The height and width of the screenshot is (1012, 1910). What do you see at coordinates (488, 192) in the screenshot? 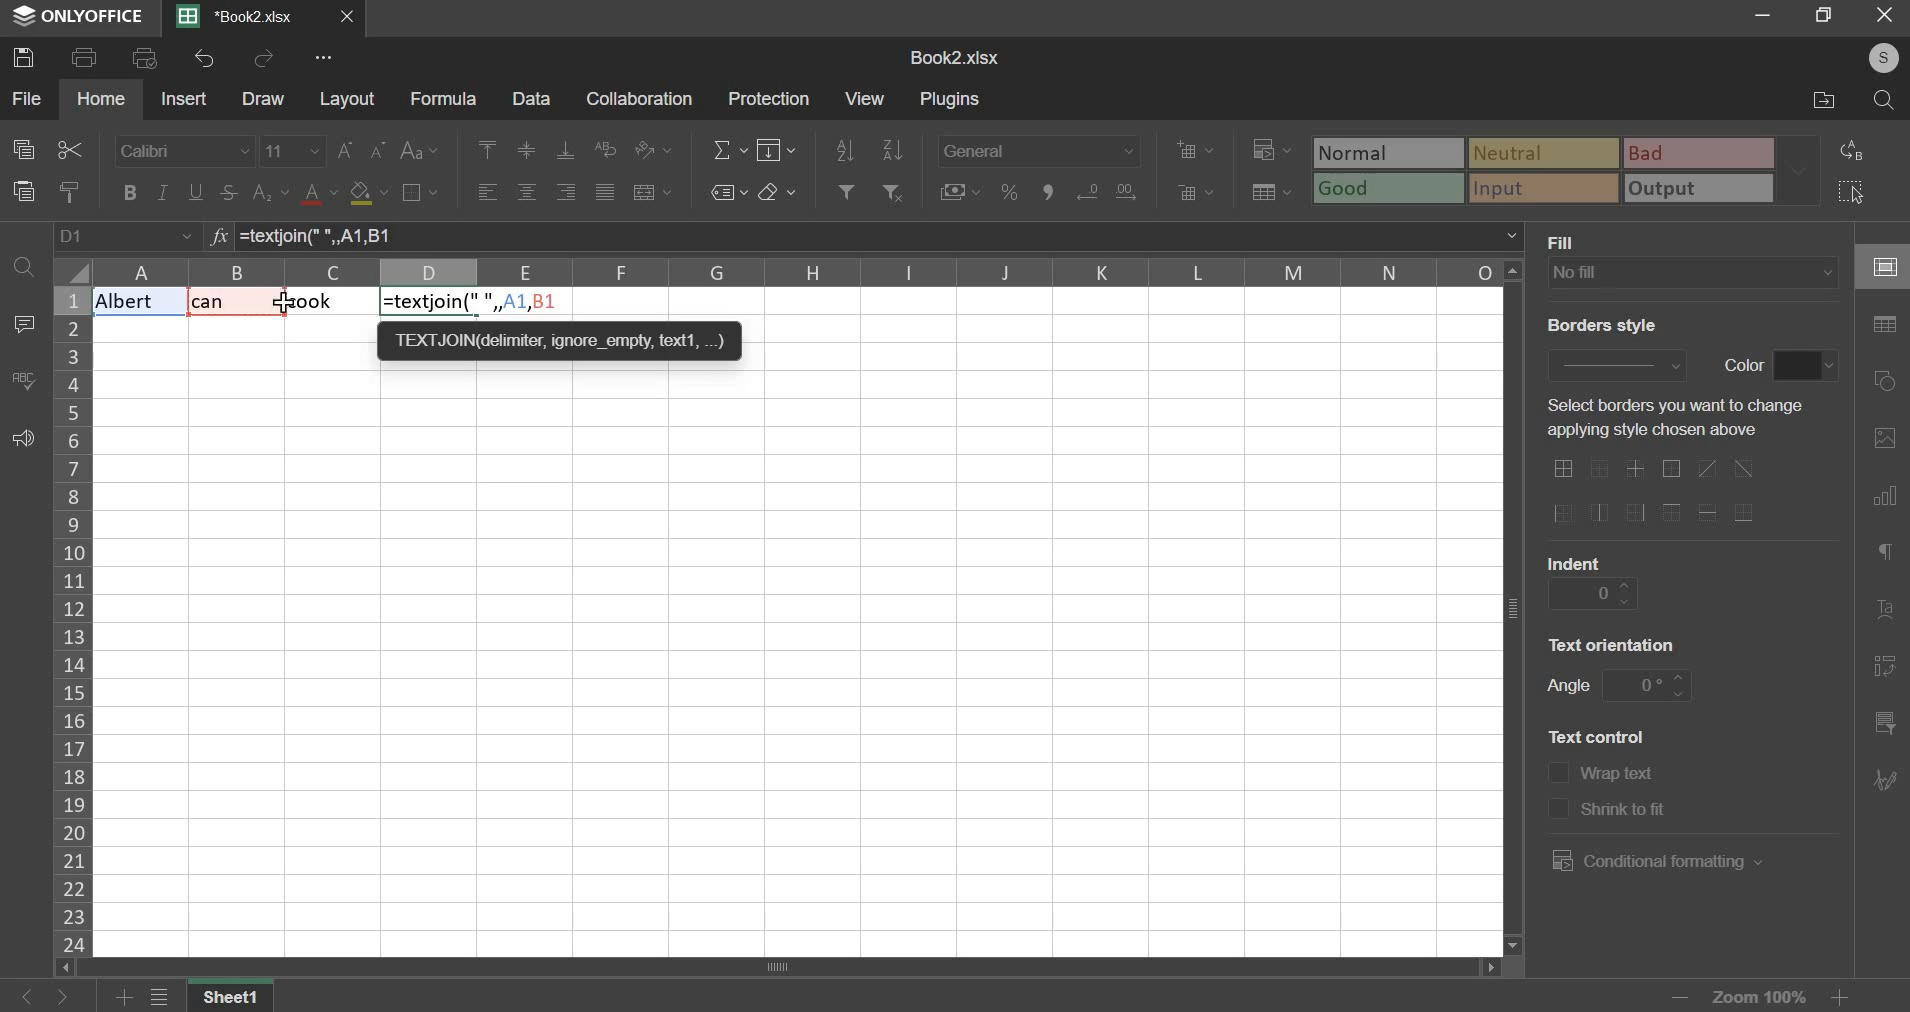
I see `align left` at bounding box center [488, 192].